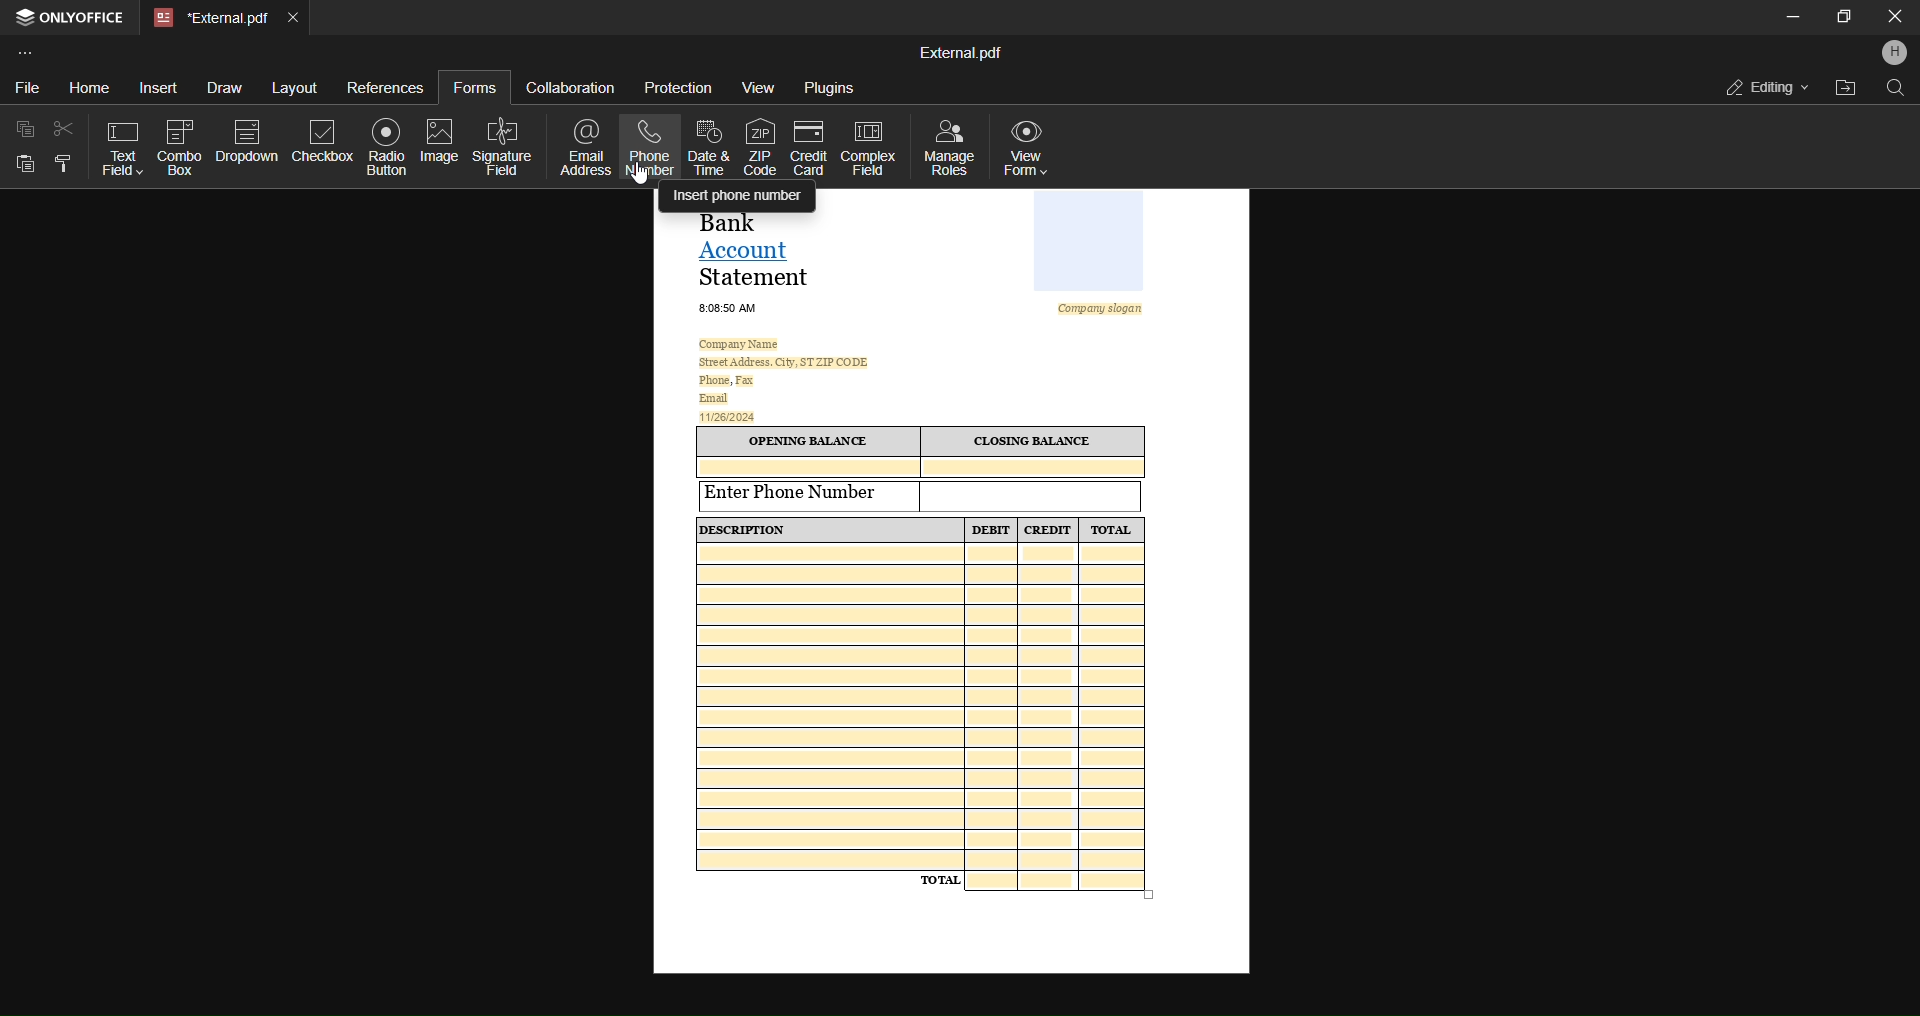 Image resolution: width=1920 pixels, height=1016 pixels. What do you see at coordinates (25, 169) in the screenshot?
I see `paste` at bounding box center [25, 169].